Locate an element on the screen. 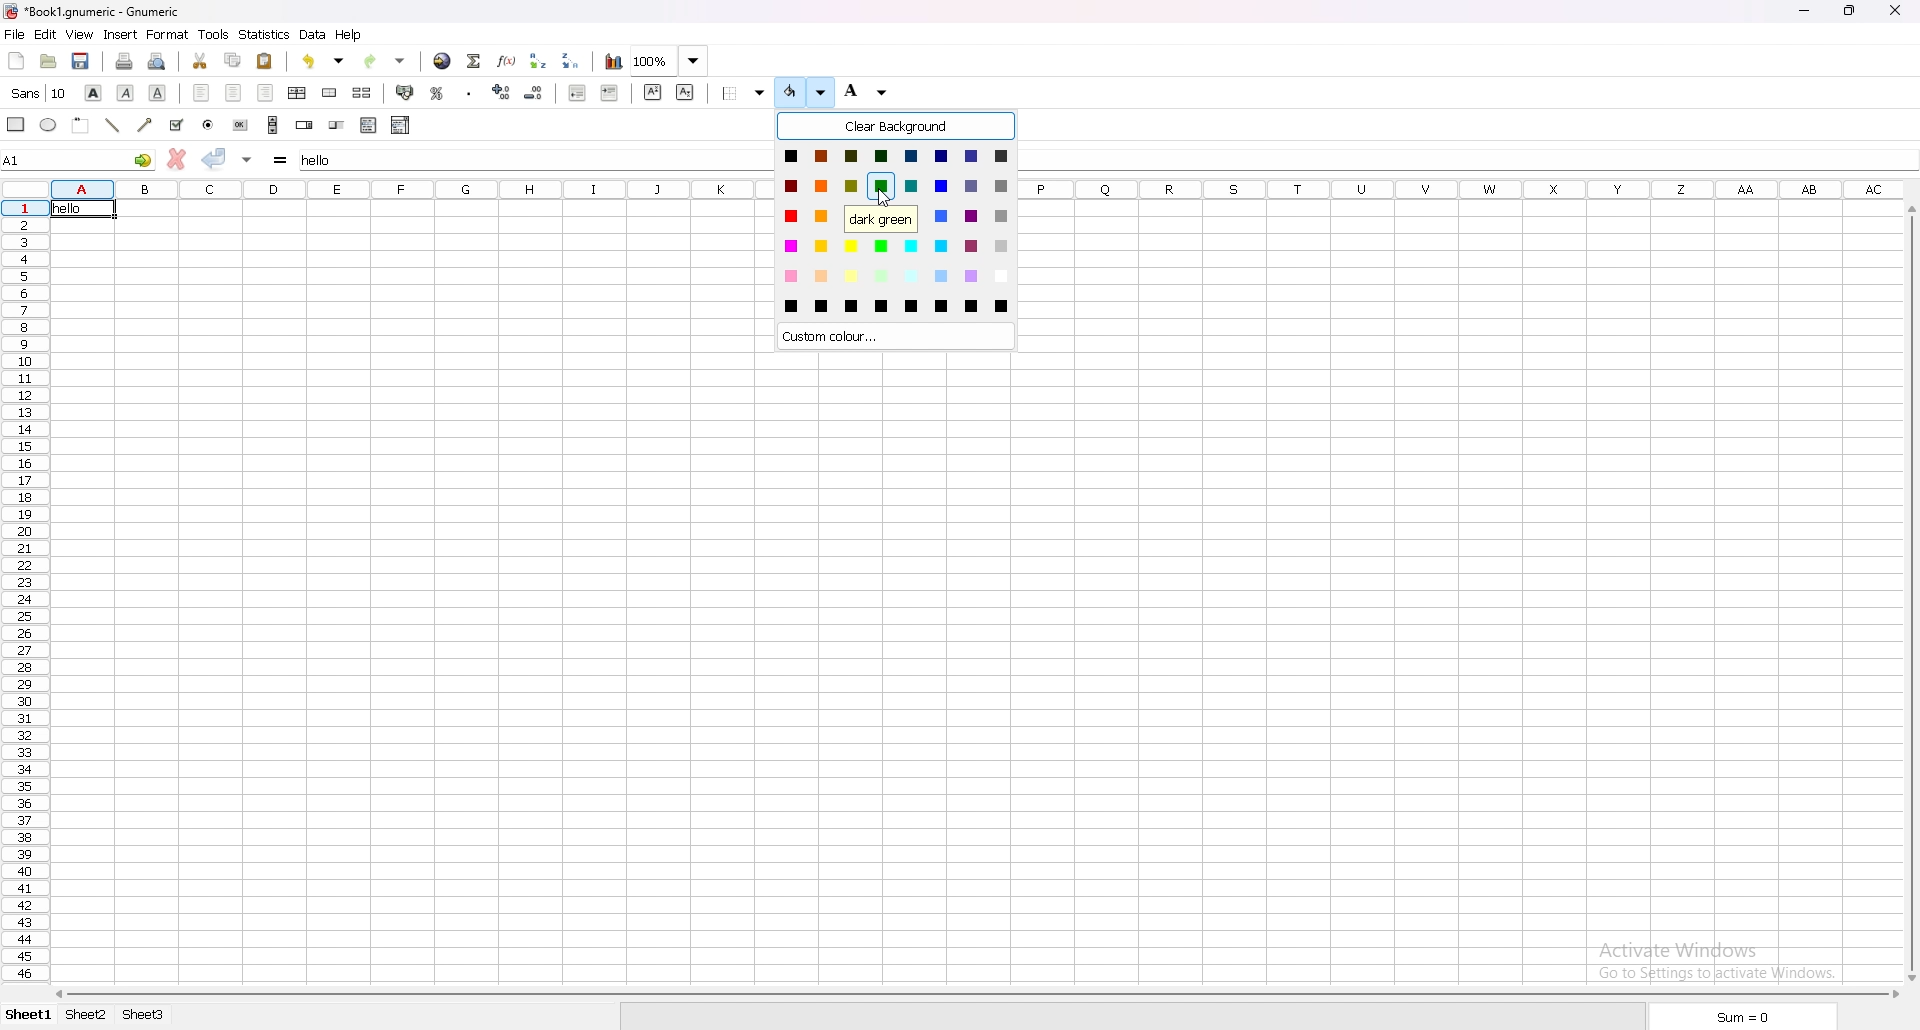 The height and width of the screenshot is (1030, 1920). format is located at coordinates (169, 34).